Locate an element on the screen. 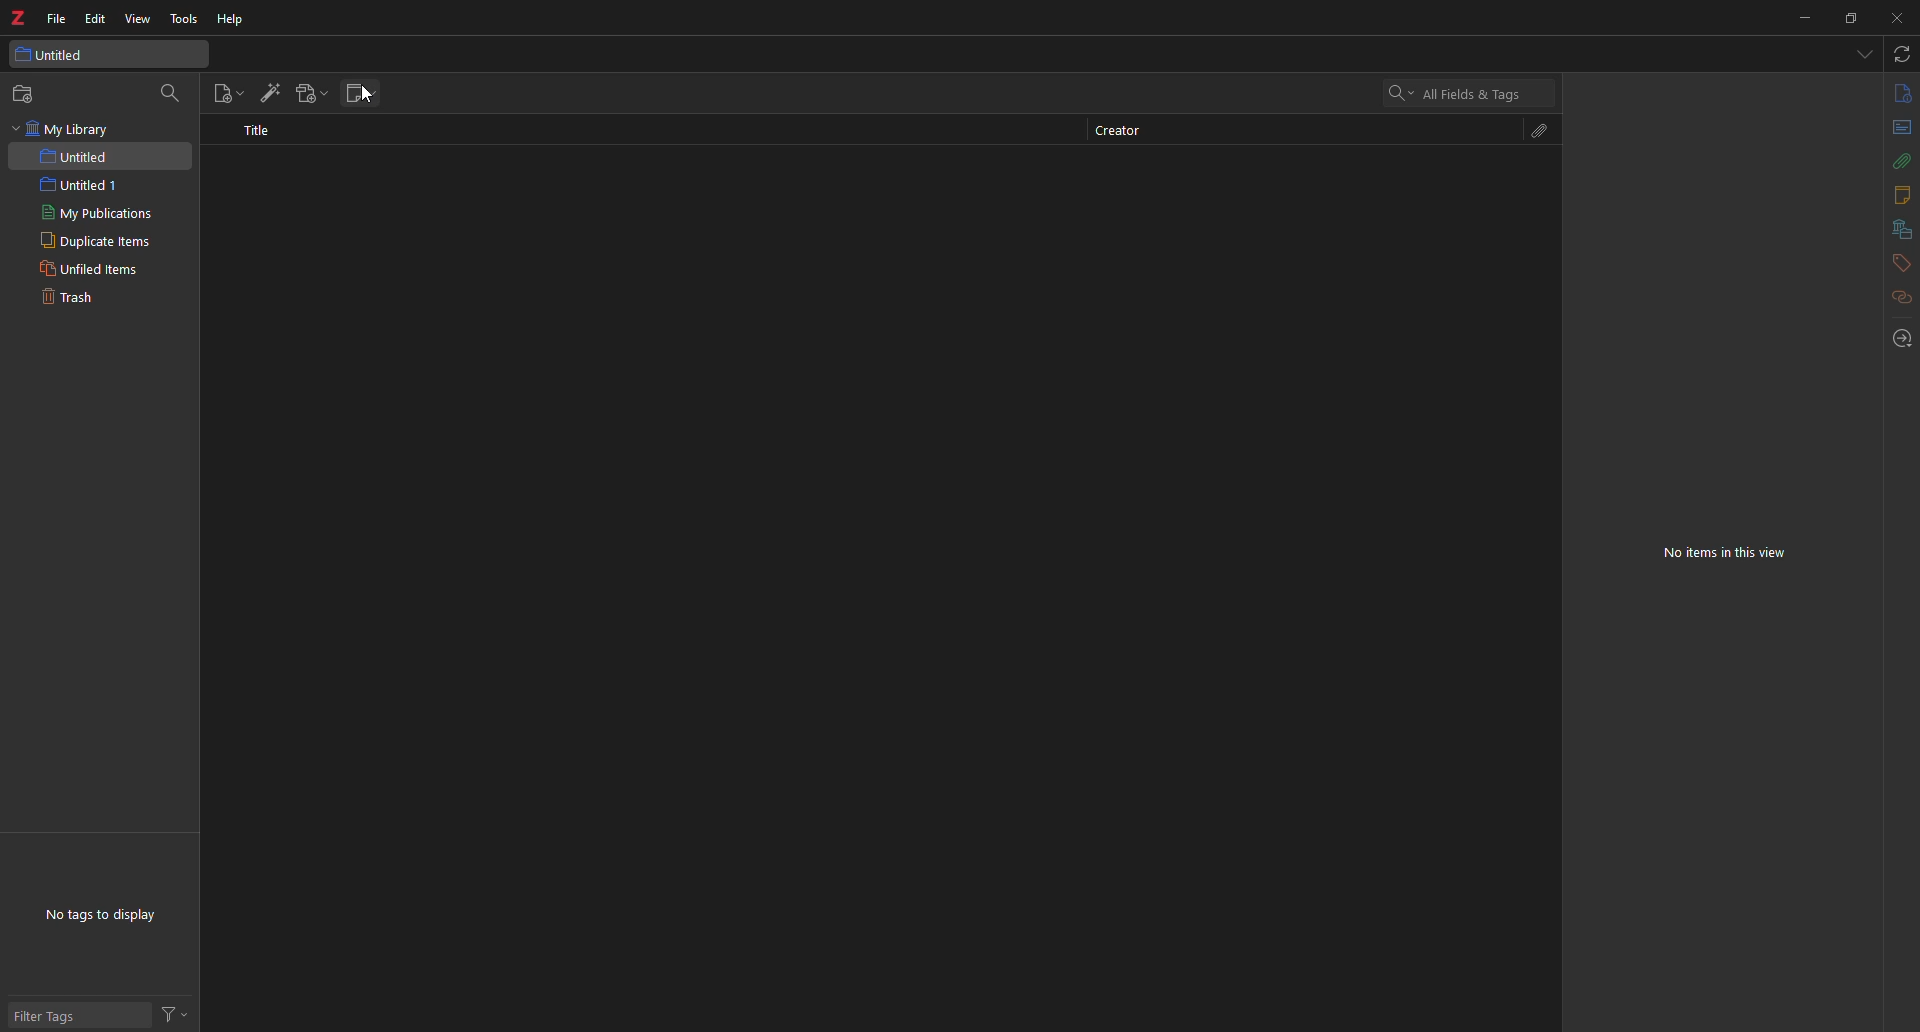  related is located at coordinates (1892, 299).